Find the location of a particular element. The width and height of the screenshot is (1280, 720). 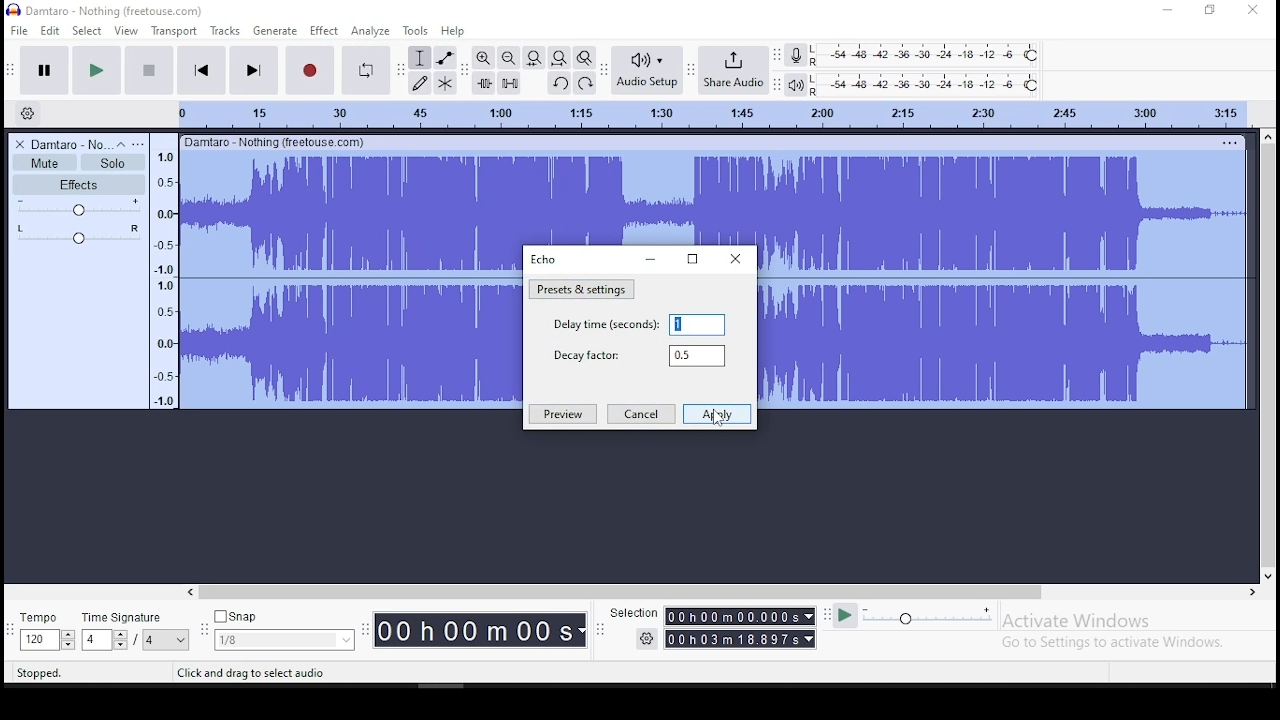

preview is located at coordinates (563, 413).